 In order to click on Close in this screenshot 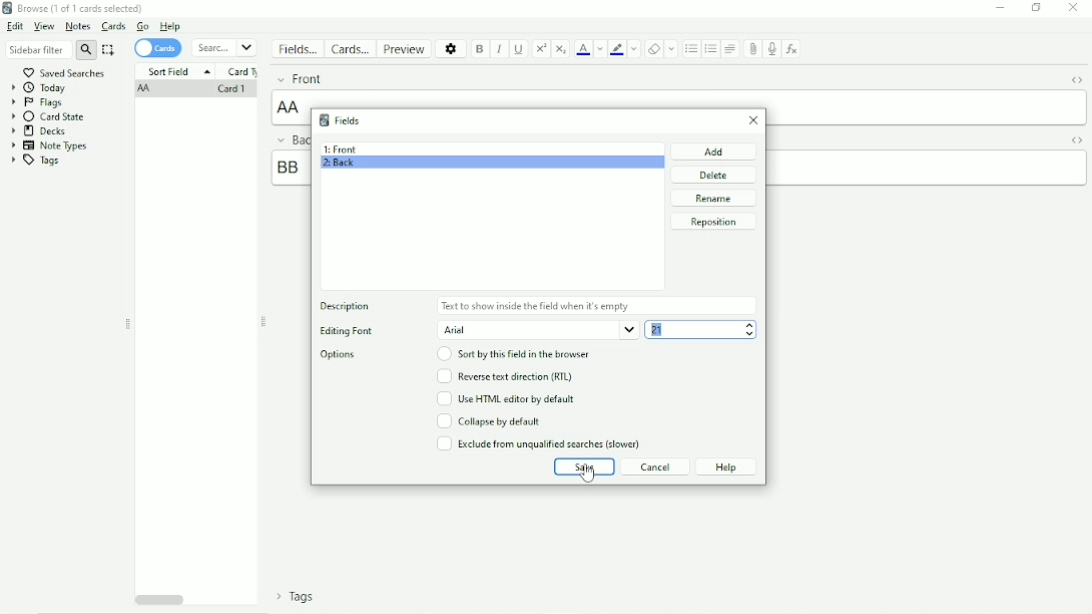, I will do `click(754, 120)`.